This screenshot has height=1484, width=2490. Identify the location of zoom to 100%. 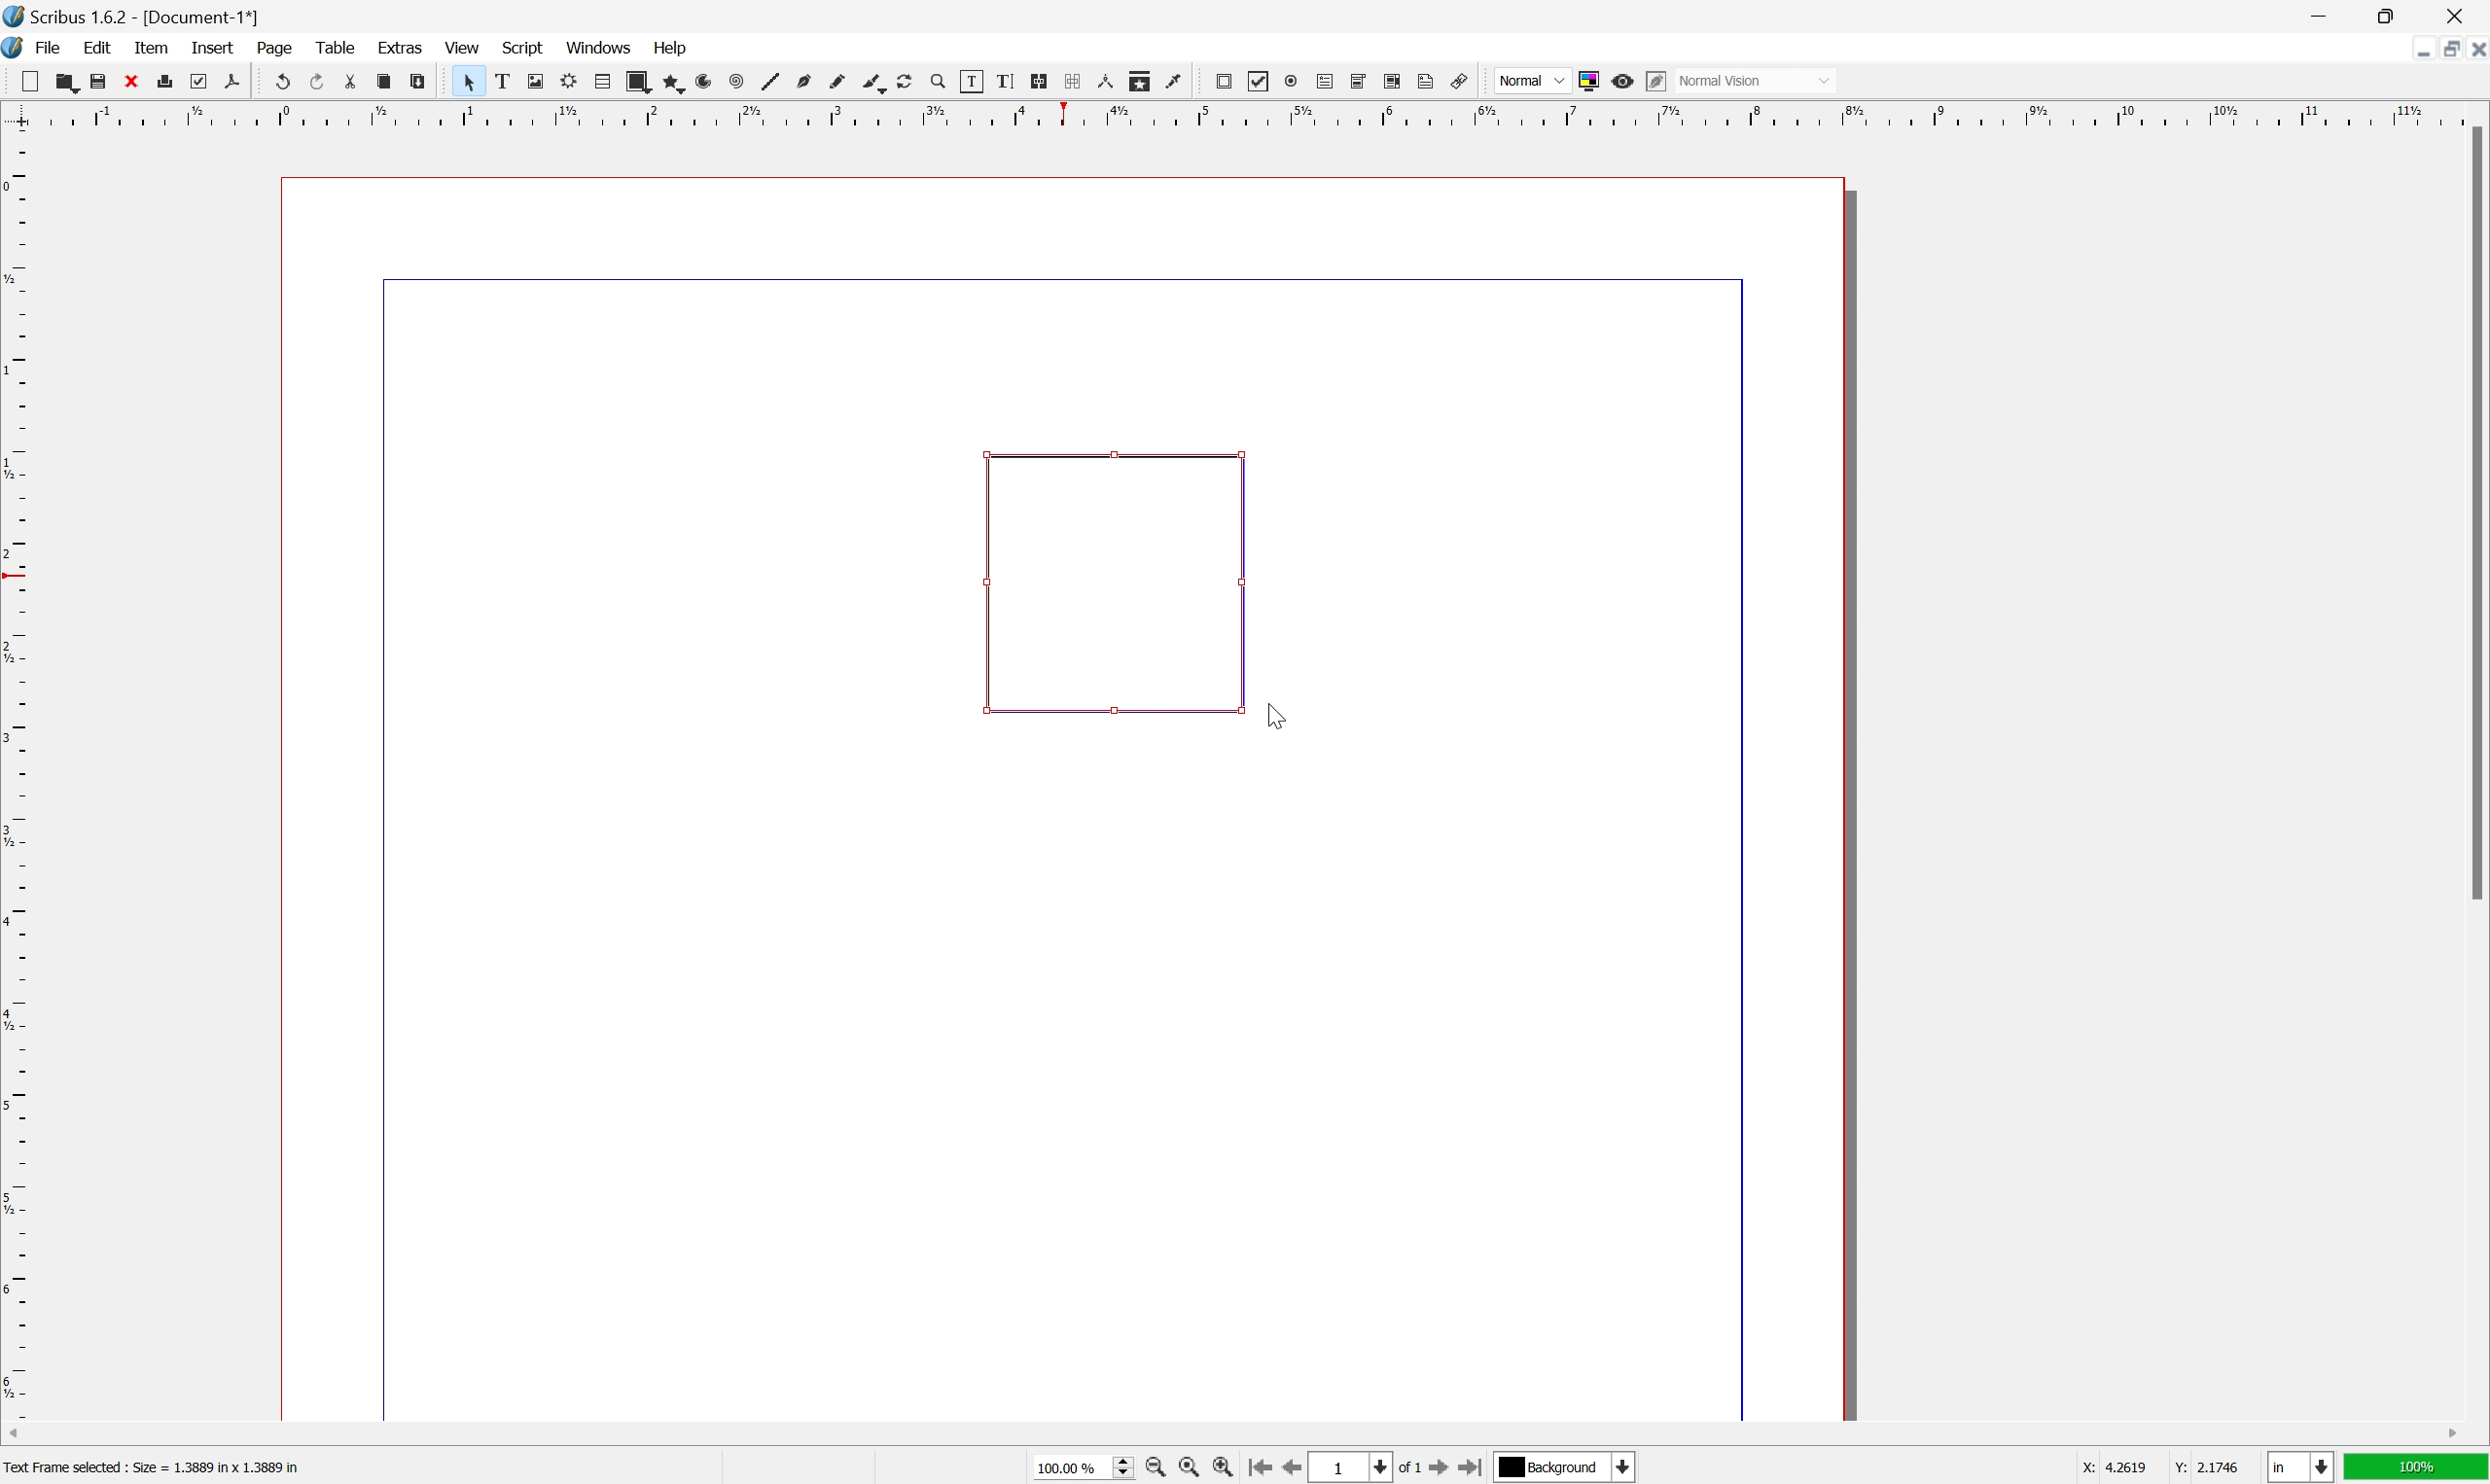
(1188, 1468).